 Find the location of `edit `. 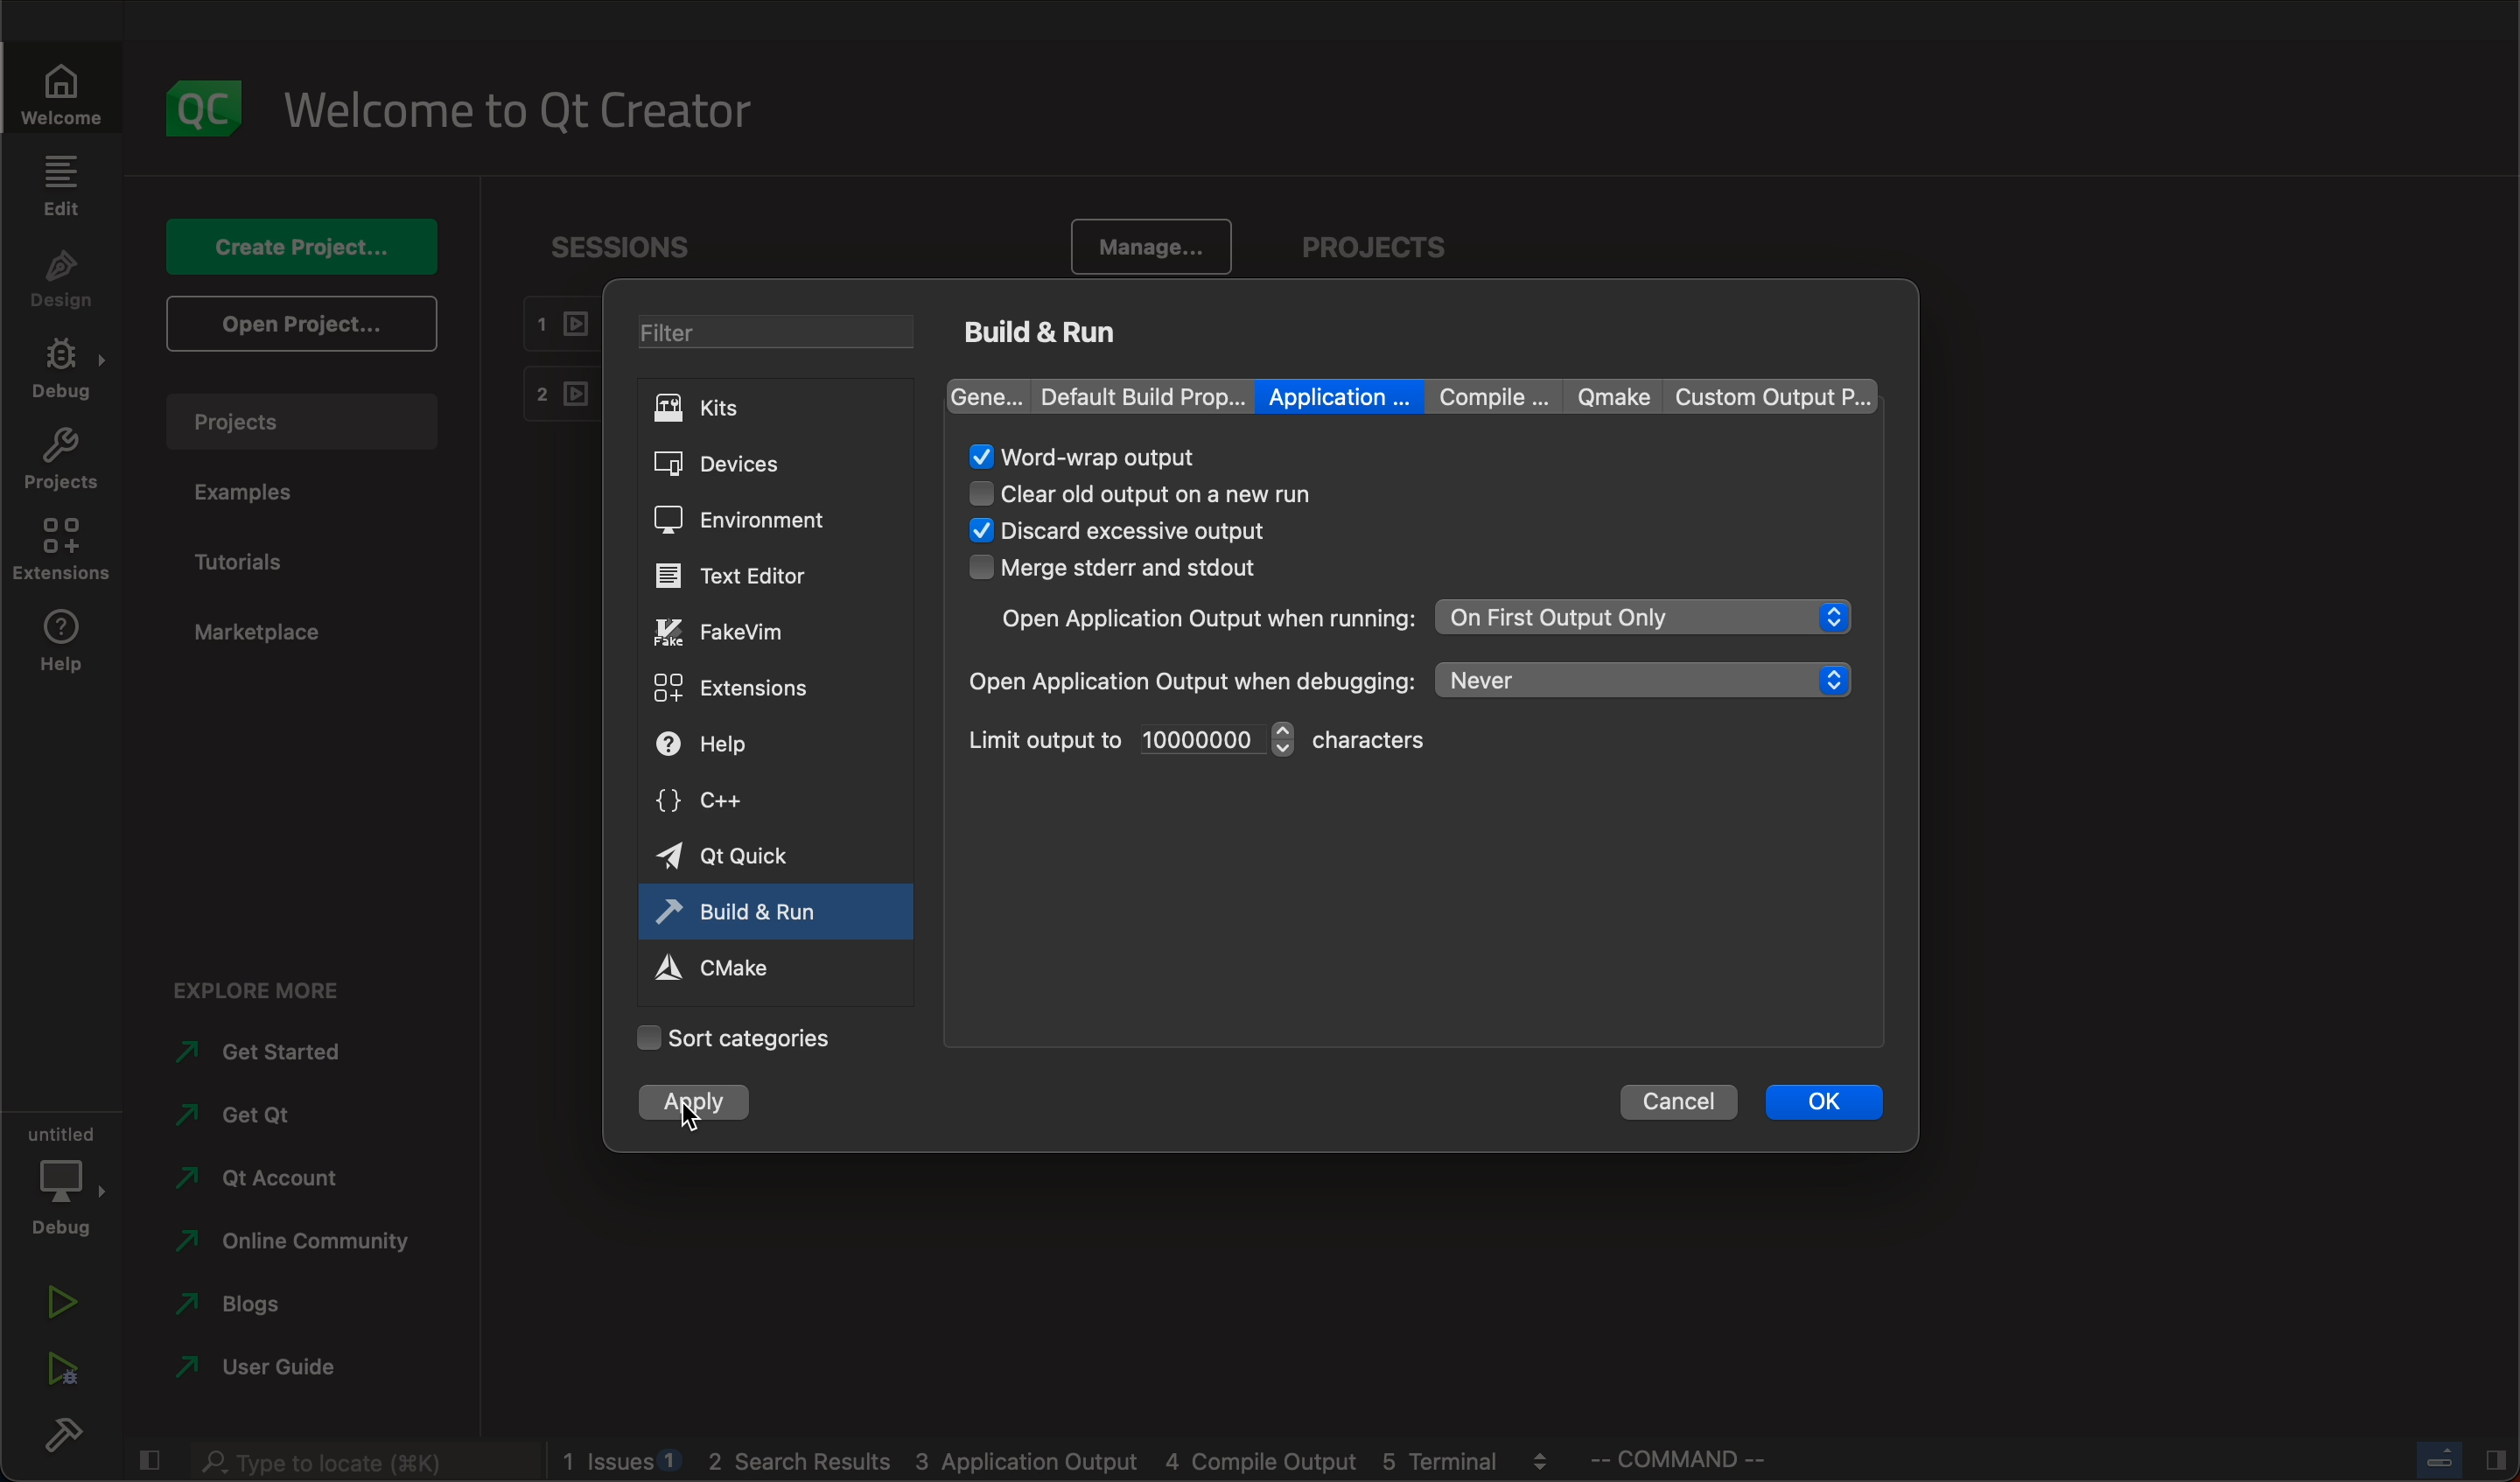

edit  is located at coordinates (64, 183).